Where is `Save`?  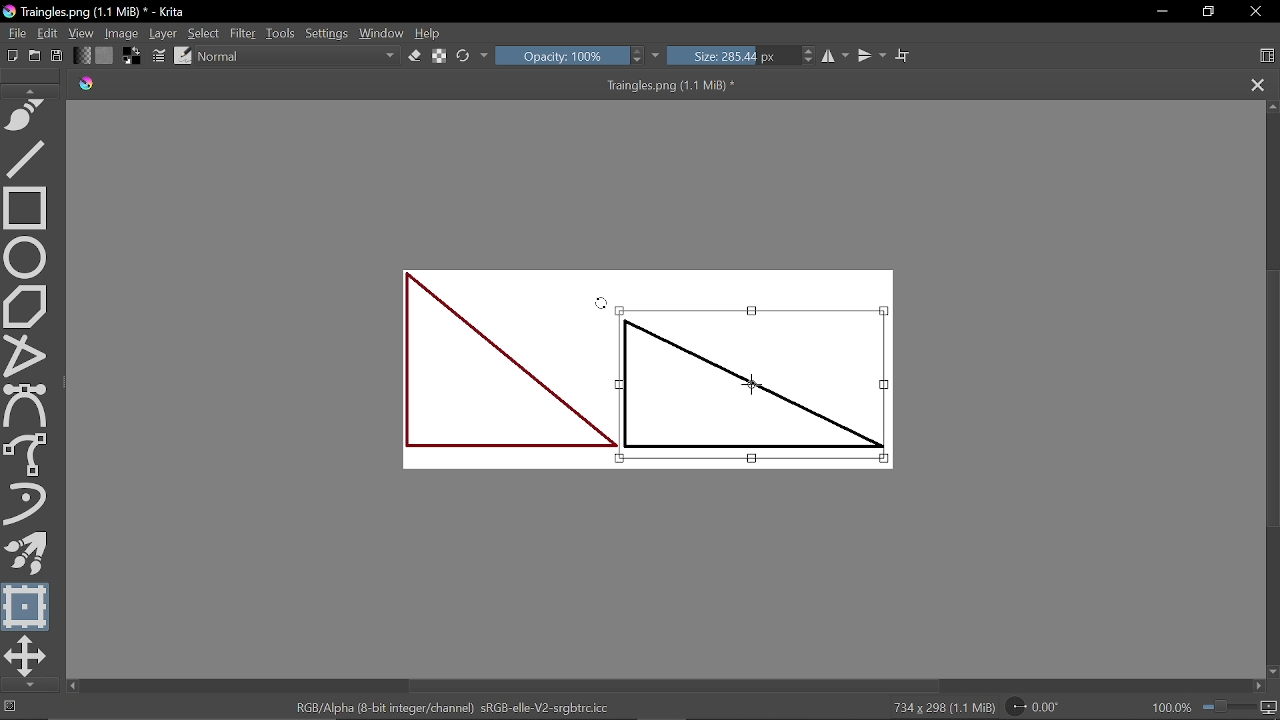
Save is located at coordinates (56, 57).